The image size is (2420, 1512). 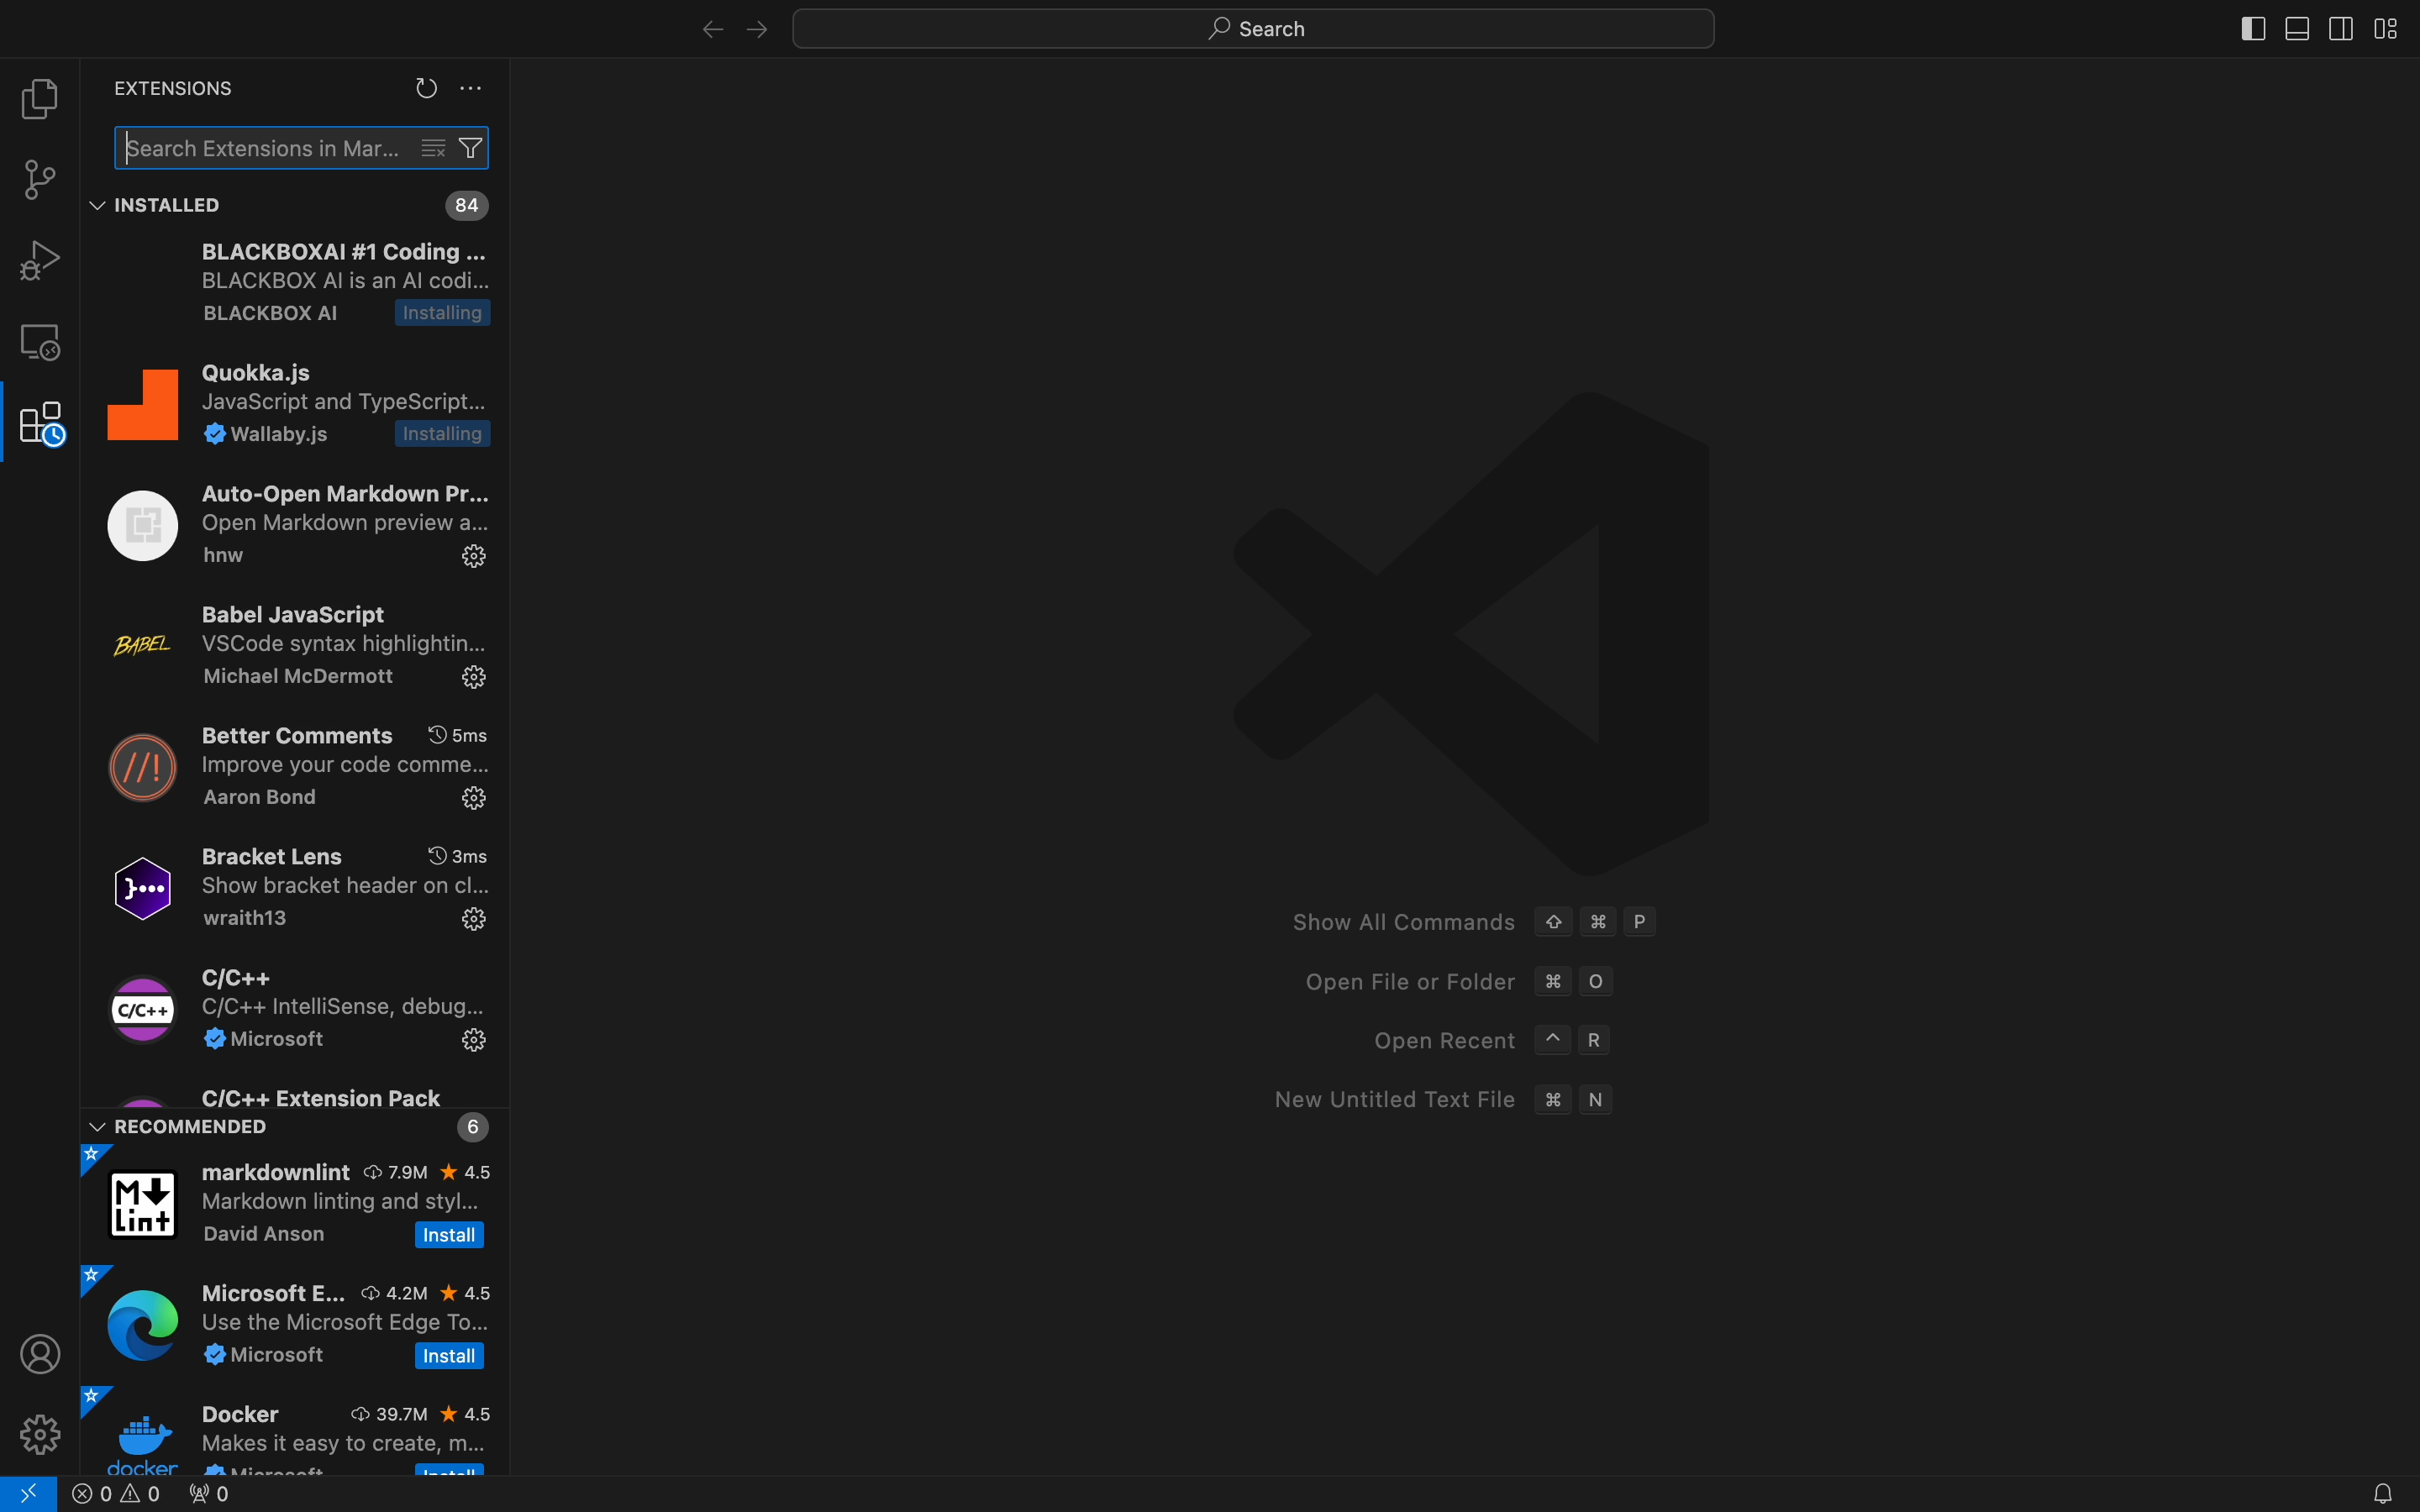 I want to click on BLACKBOXAI #1 Coding ...
BLACKBOX Al is an Al codi...
BLACKBOX Al, so click(x=312, y=289).